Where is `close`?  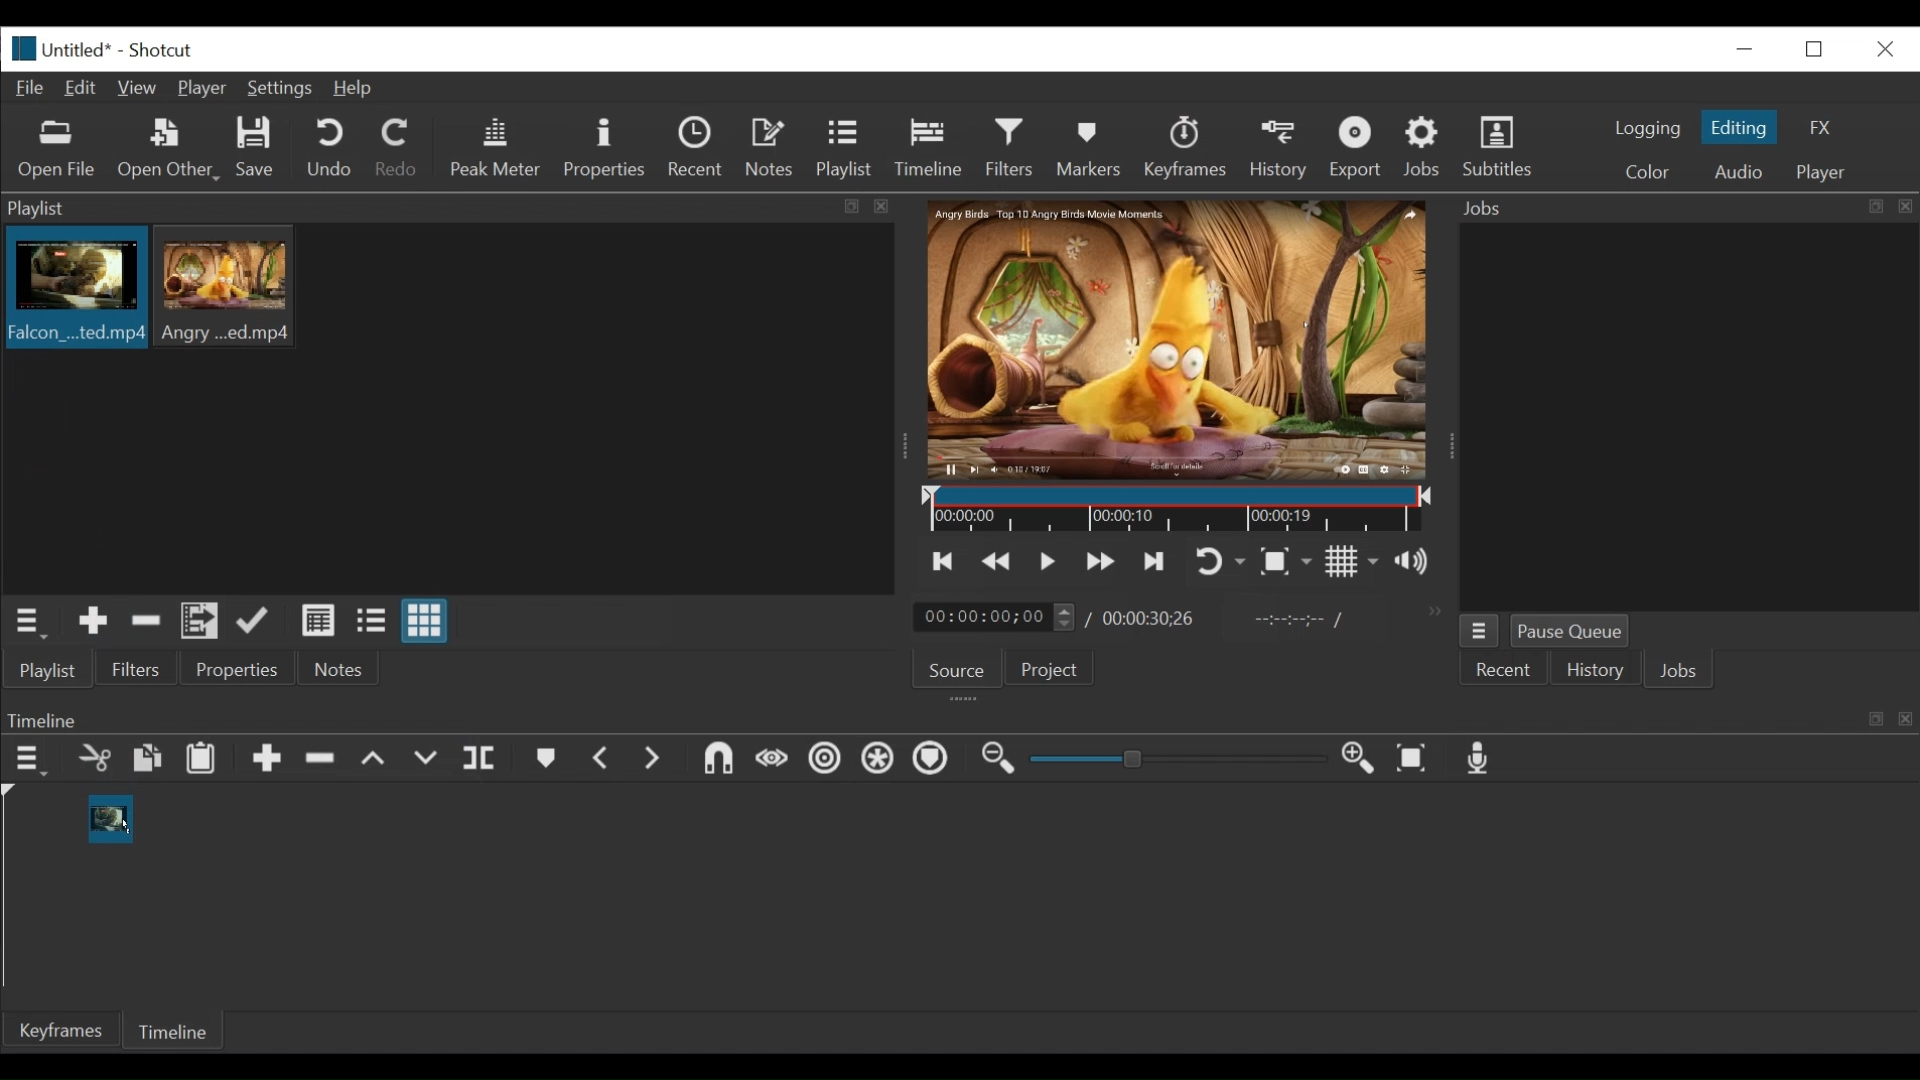 close is located at coordinates (1883, 47).